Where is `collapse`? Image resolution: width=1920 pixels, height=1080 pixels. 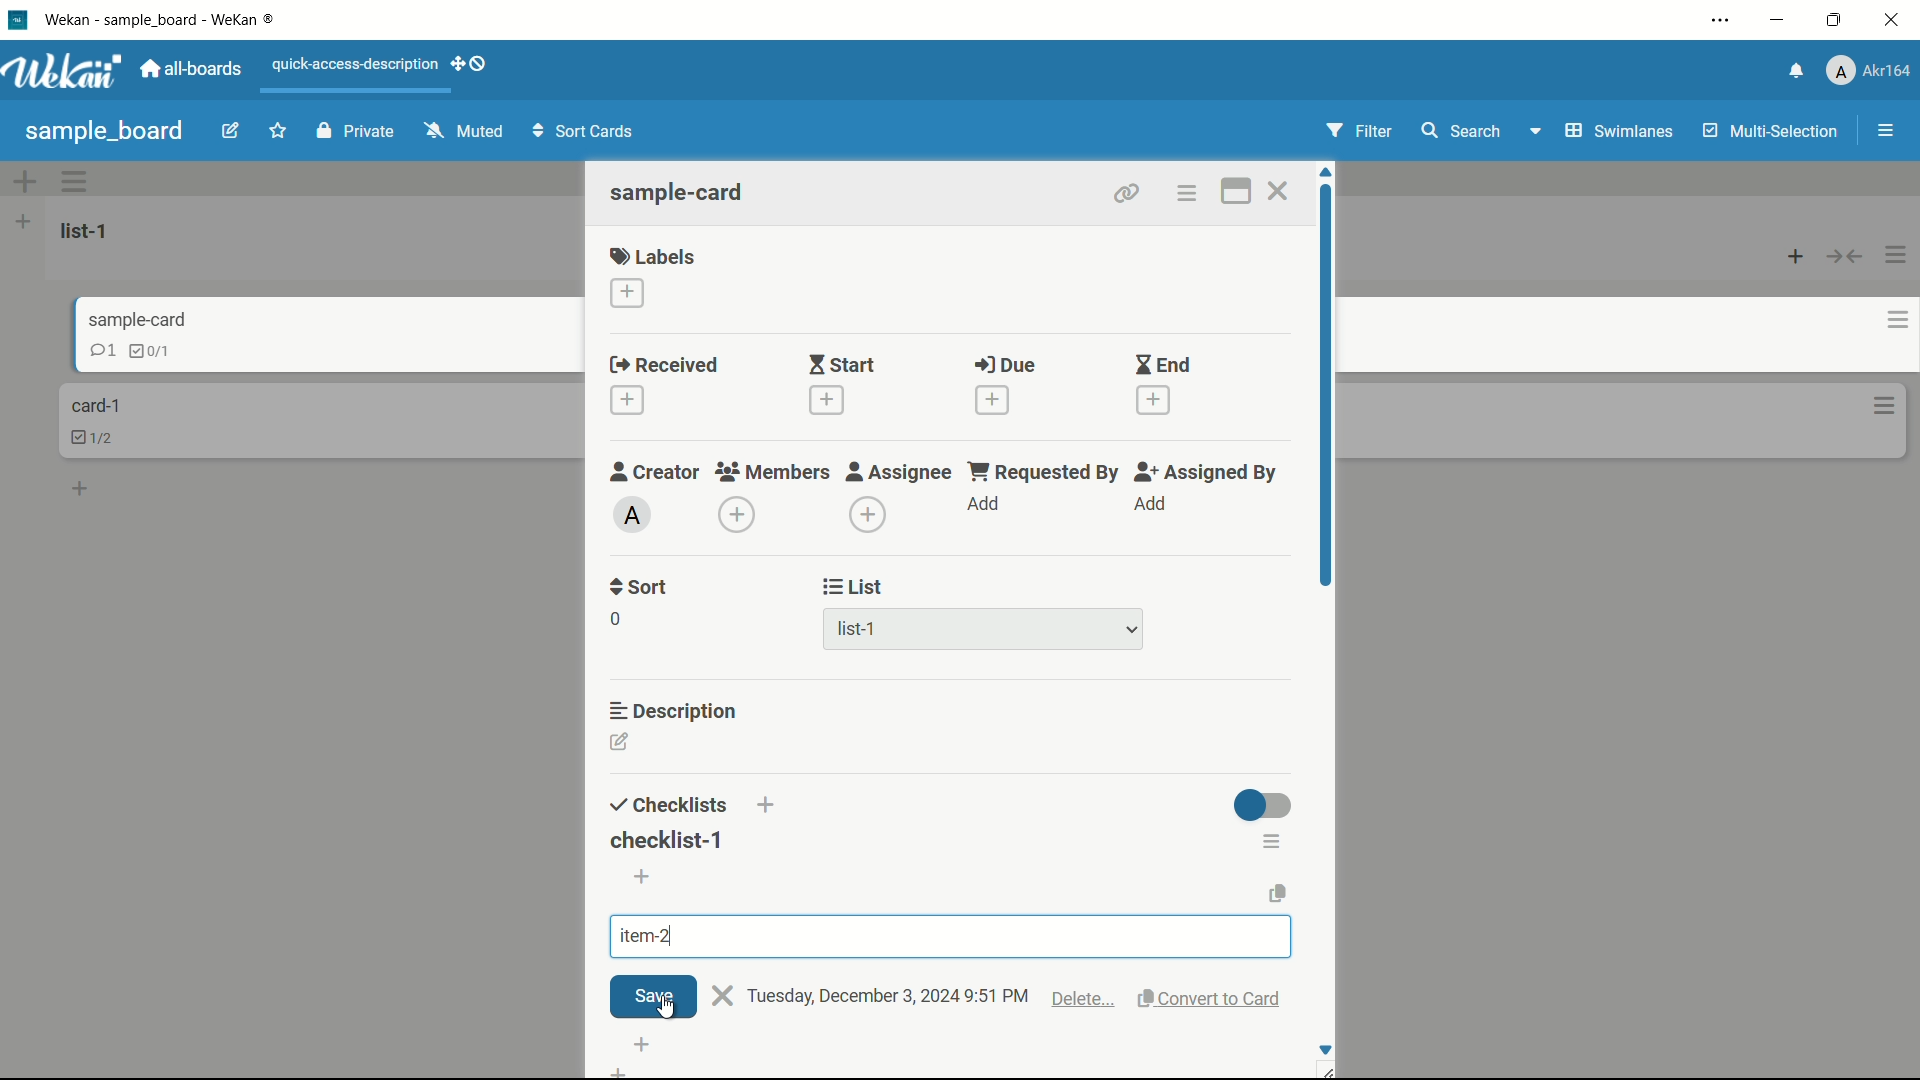
collapse is located at coordinates (1845, 258).